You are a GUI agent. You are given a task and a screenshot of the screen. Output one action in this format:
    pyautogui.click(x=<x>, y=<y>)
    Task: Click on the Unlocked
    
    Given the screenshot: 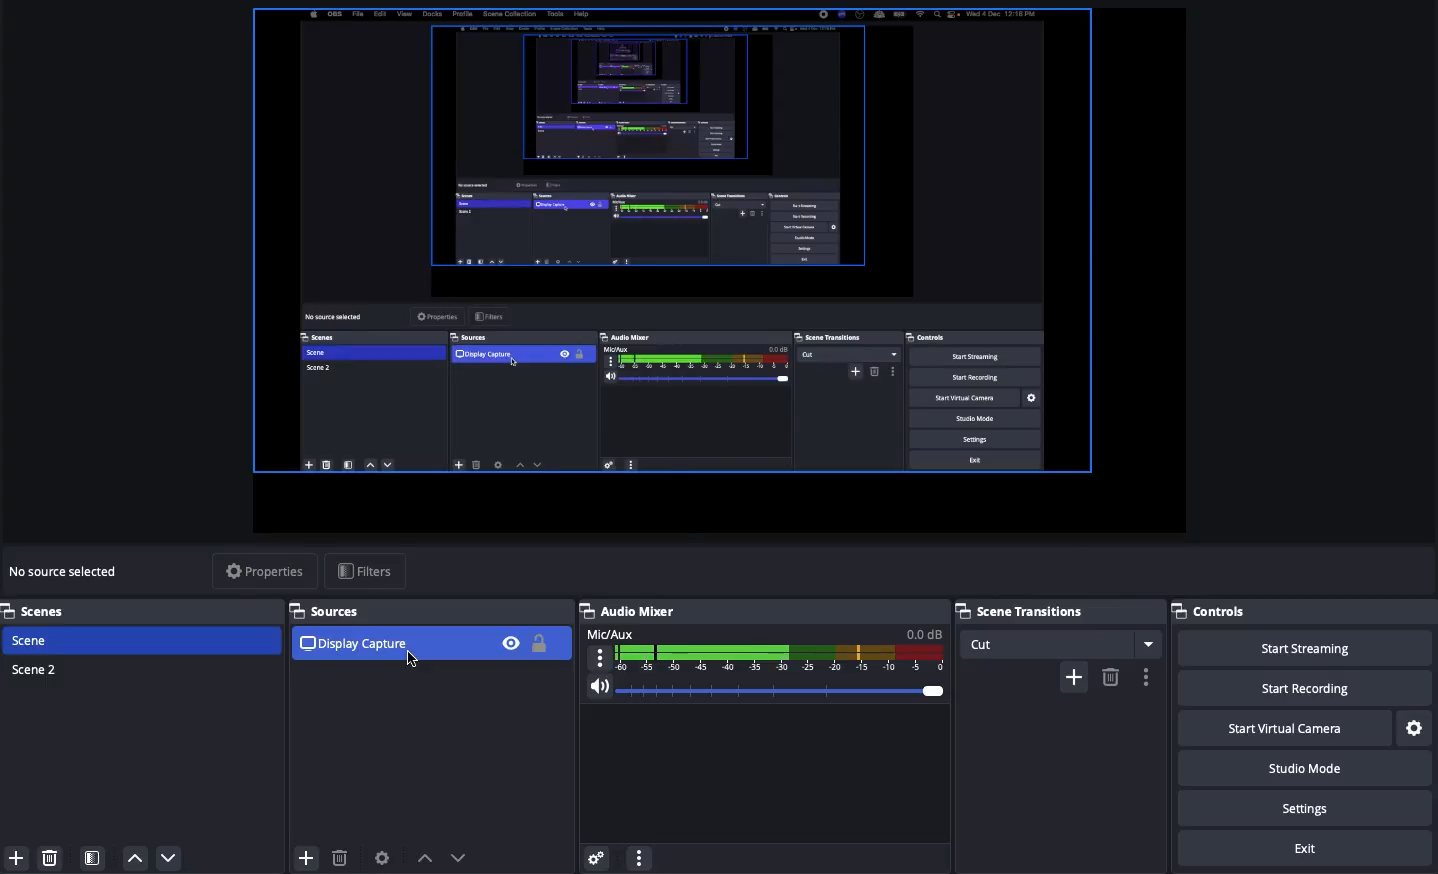 What is the action you would take?
    pyautogui.click(x=540, y=644)
    